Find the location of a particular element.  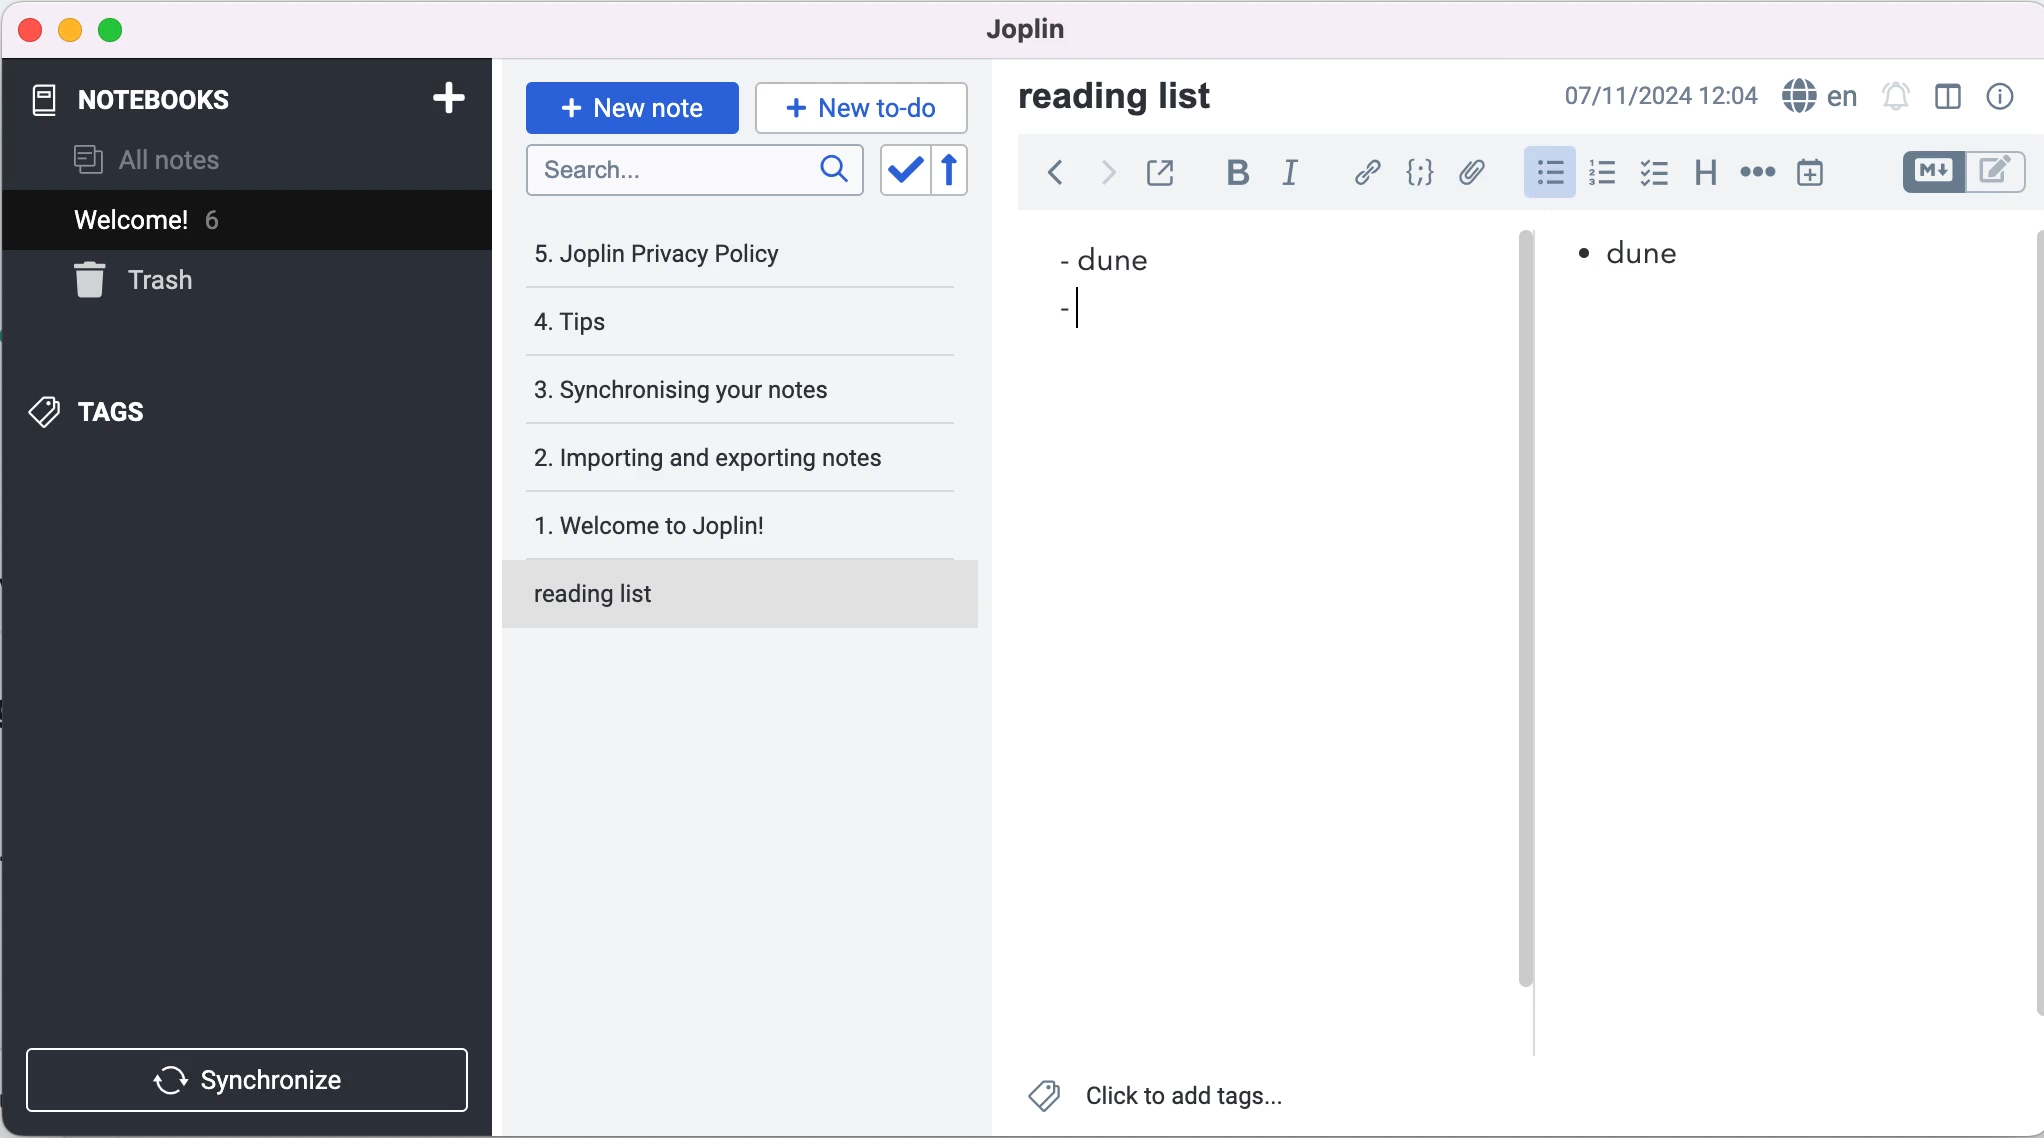

language is located at coordinates (1819, 96).